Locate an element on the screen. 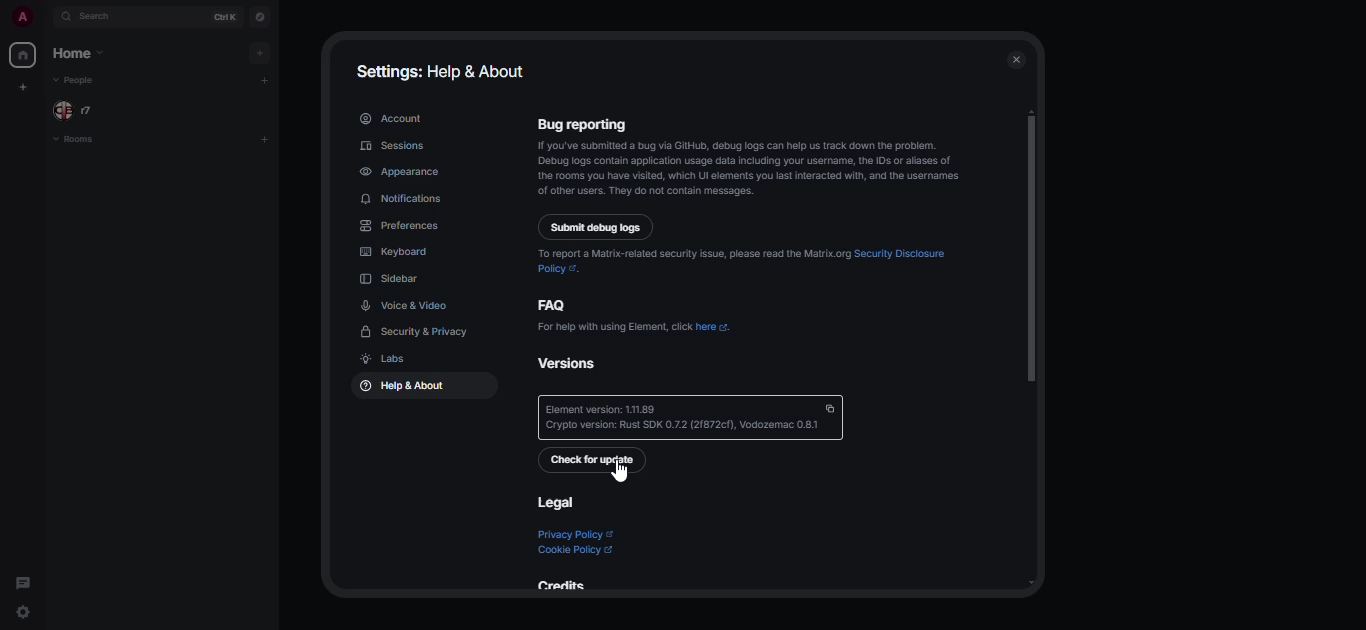 The image size is (1366, 630). privacy policy is located at coordinates (574, 535).